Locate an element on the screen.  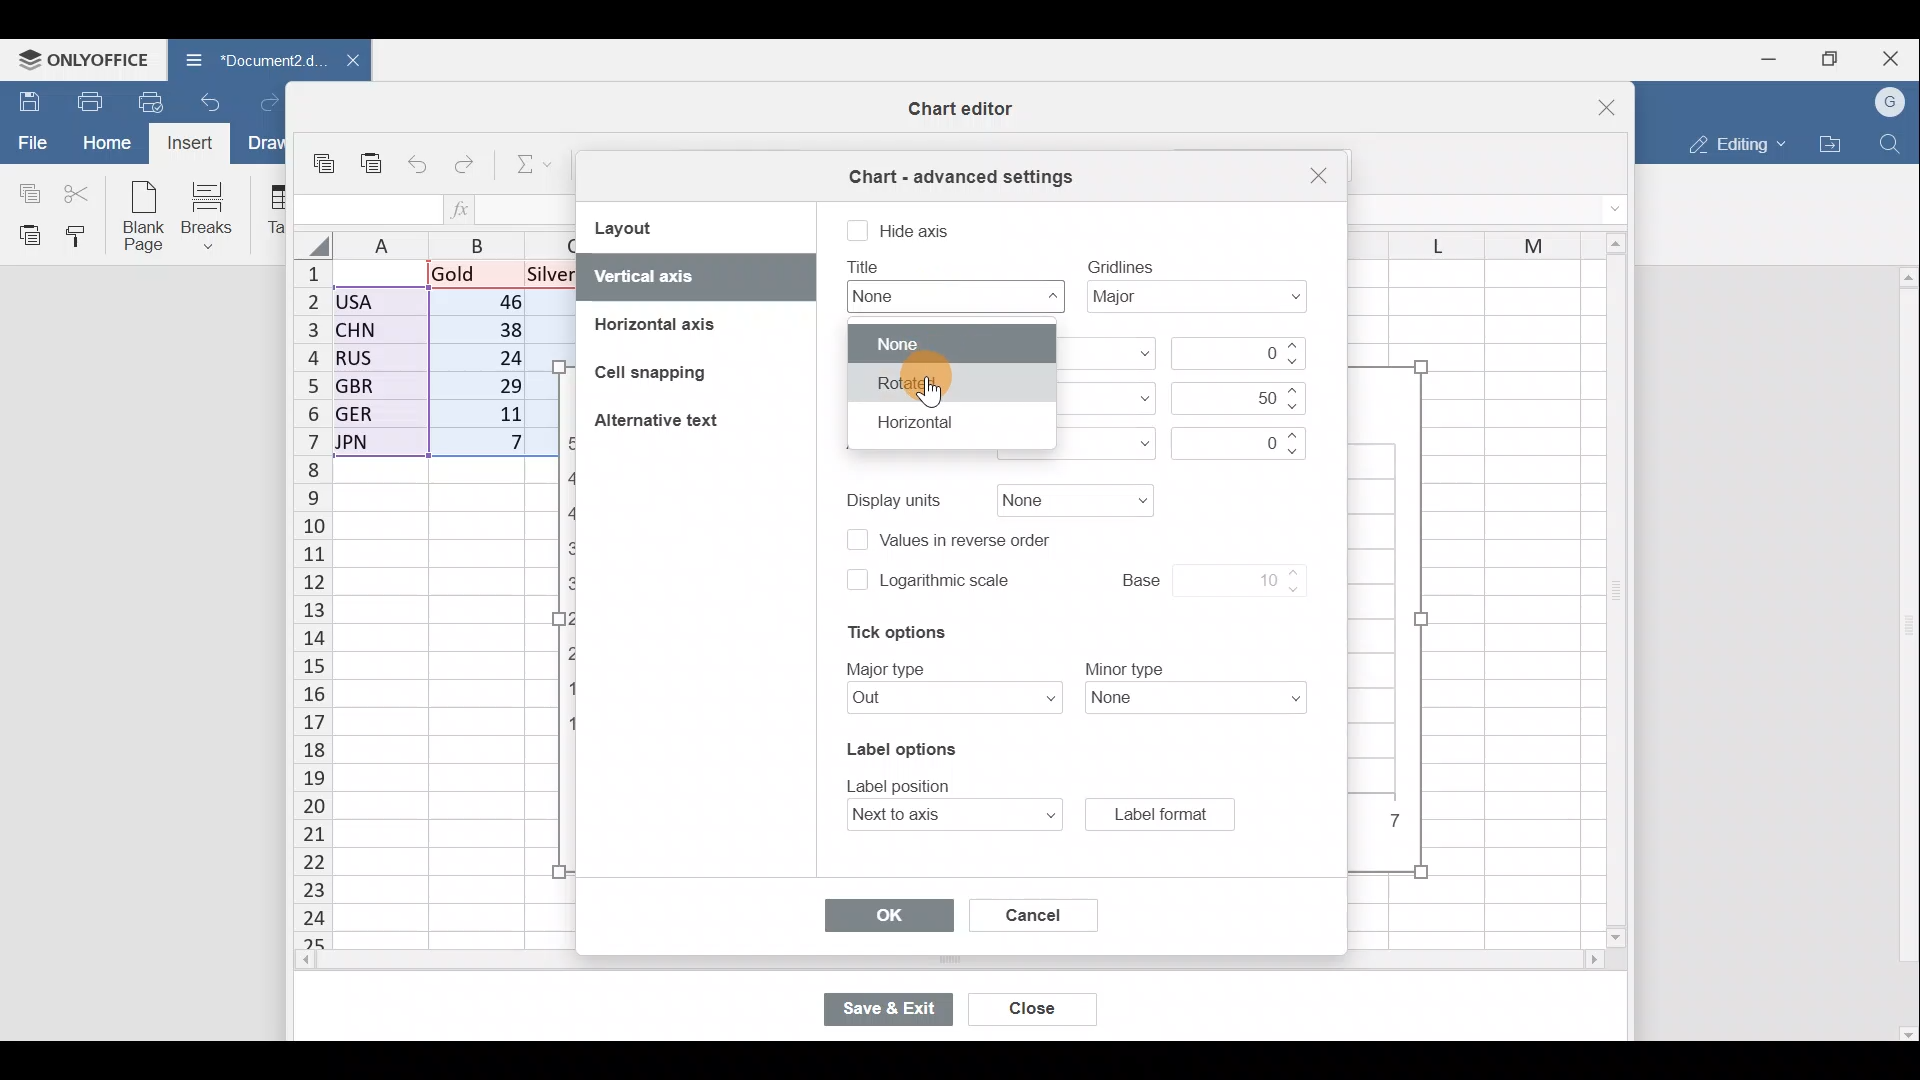
Minimize is located at coordinates (1764, 61).